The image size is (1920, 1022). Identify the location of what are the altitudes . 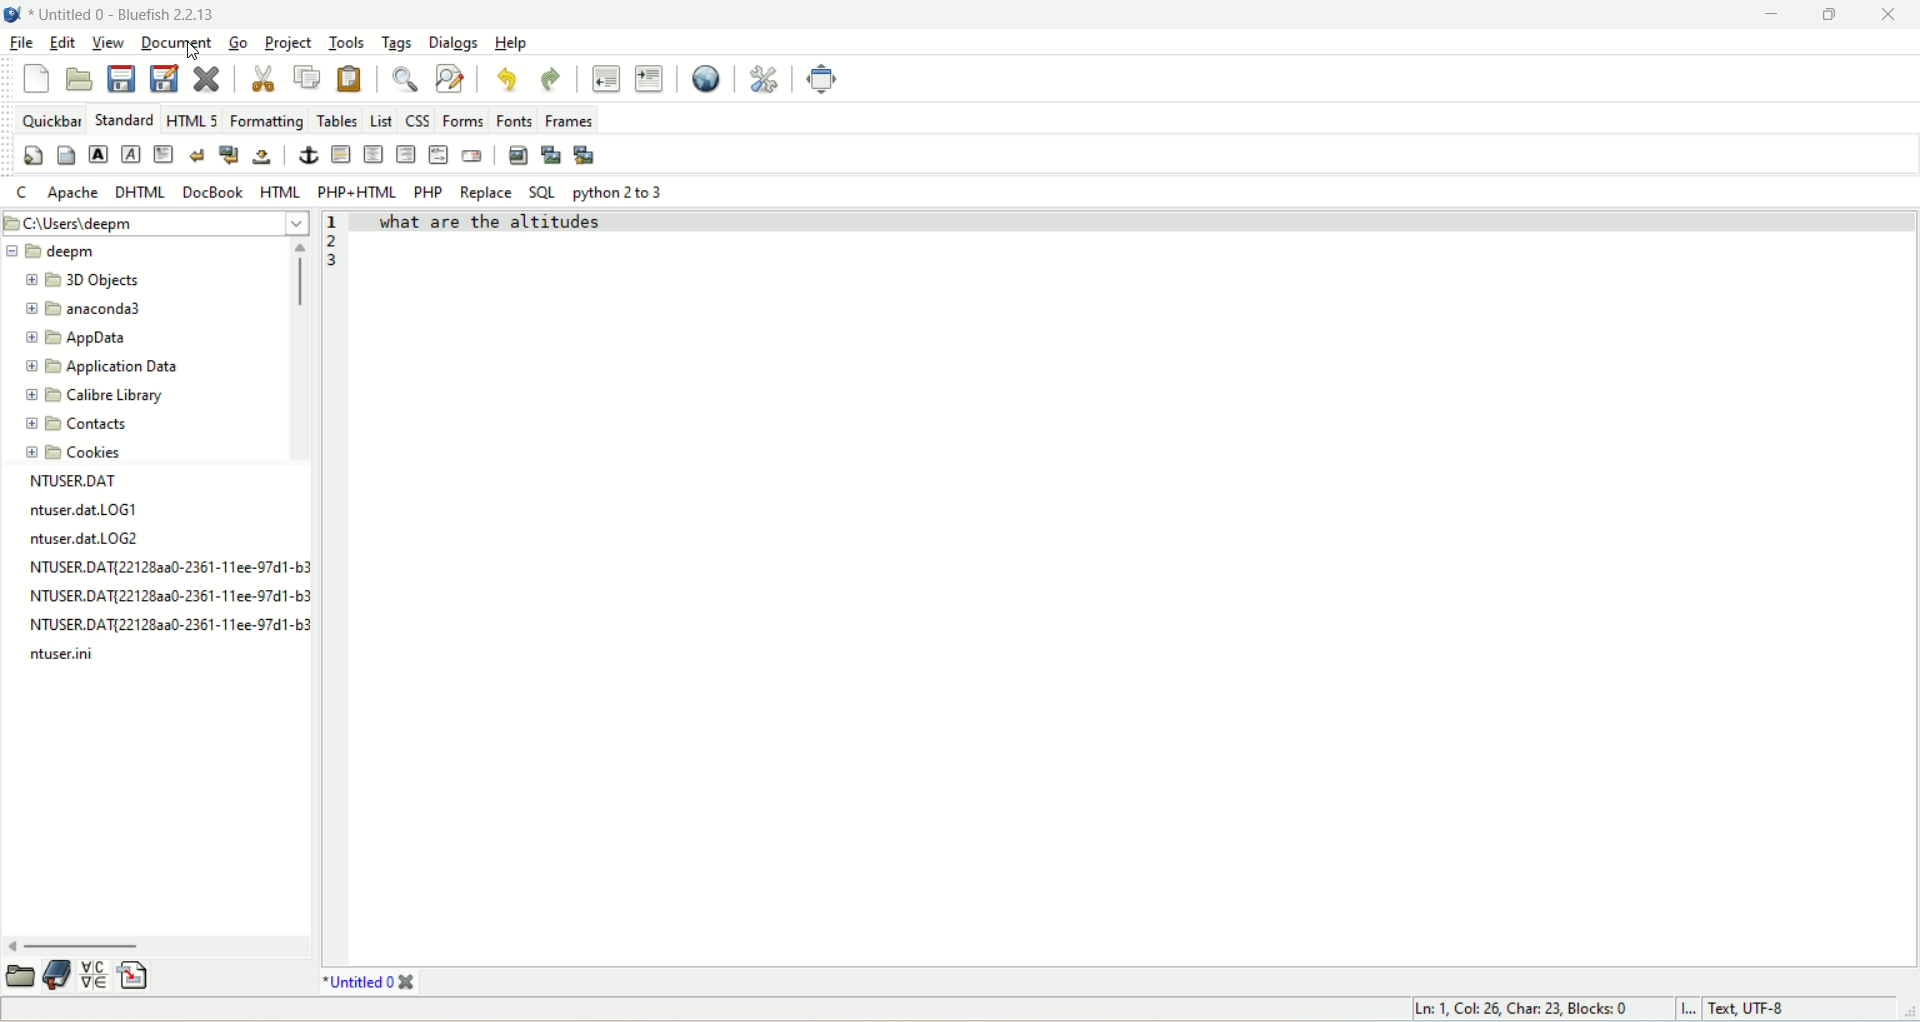
(493, 218).